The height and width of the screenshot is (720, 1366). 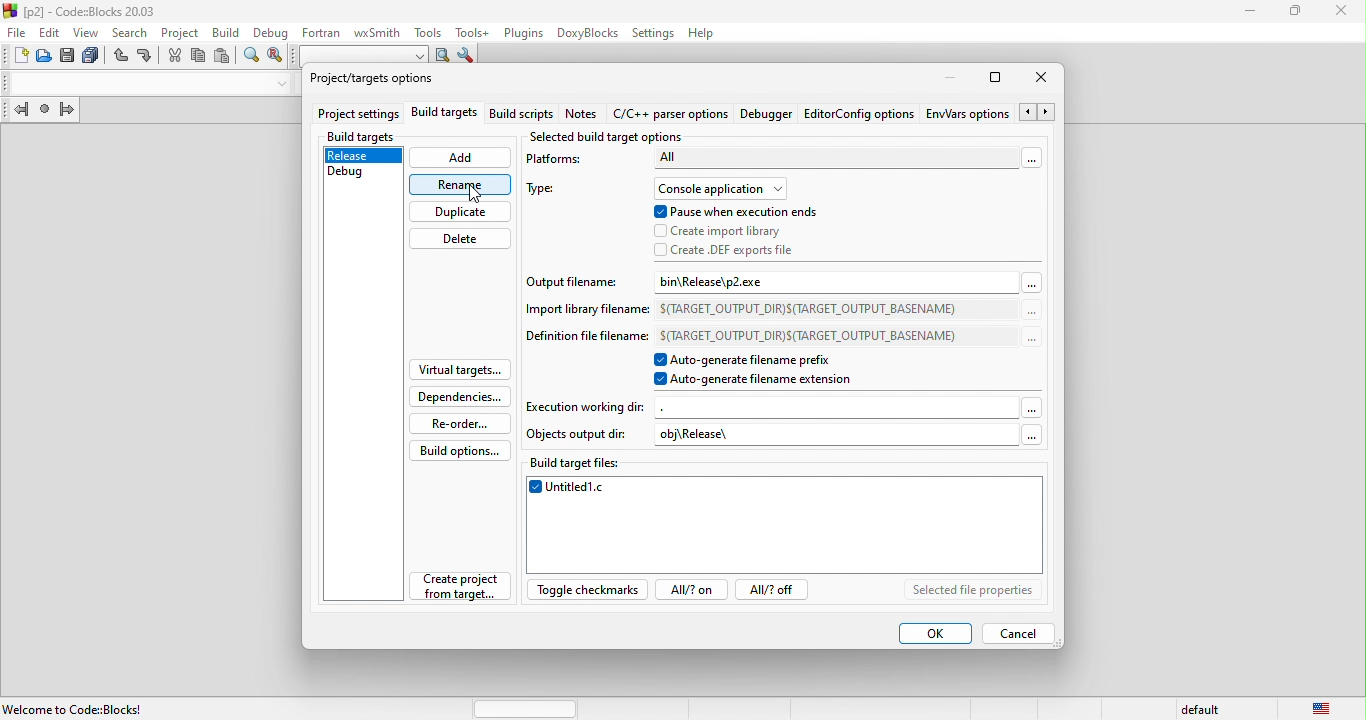 I want to click on rename, so click(x=461, y=184).